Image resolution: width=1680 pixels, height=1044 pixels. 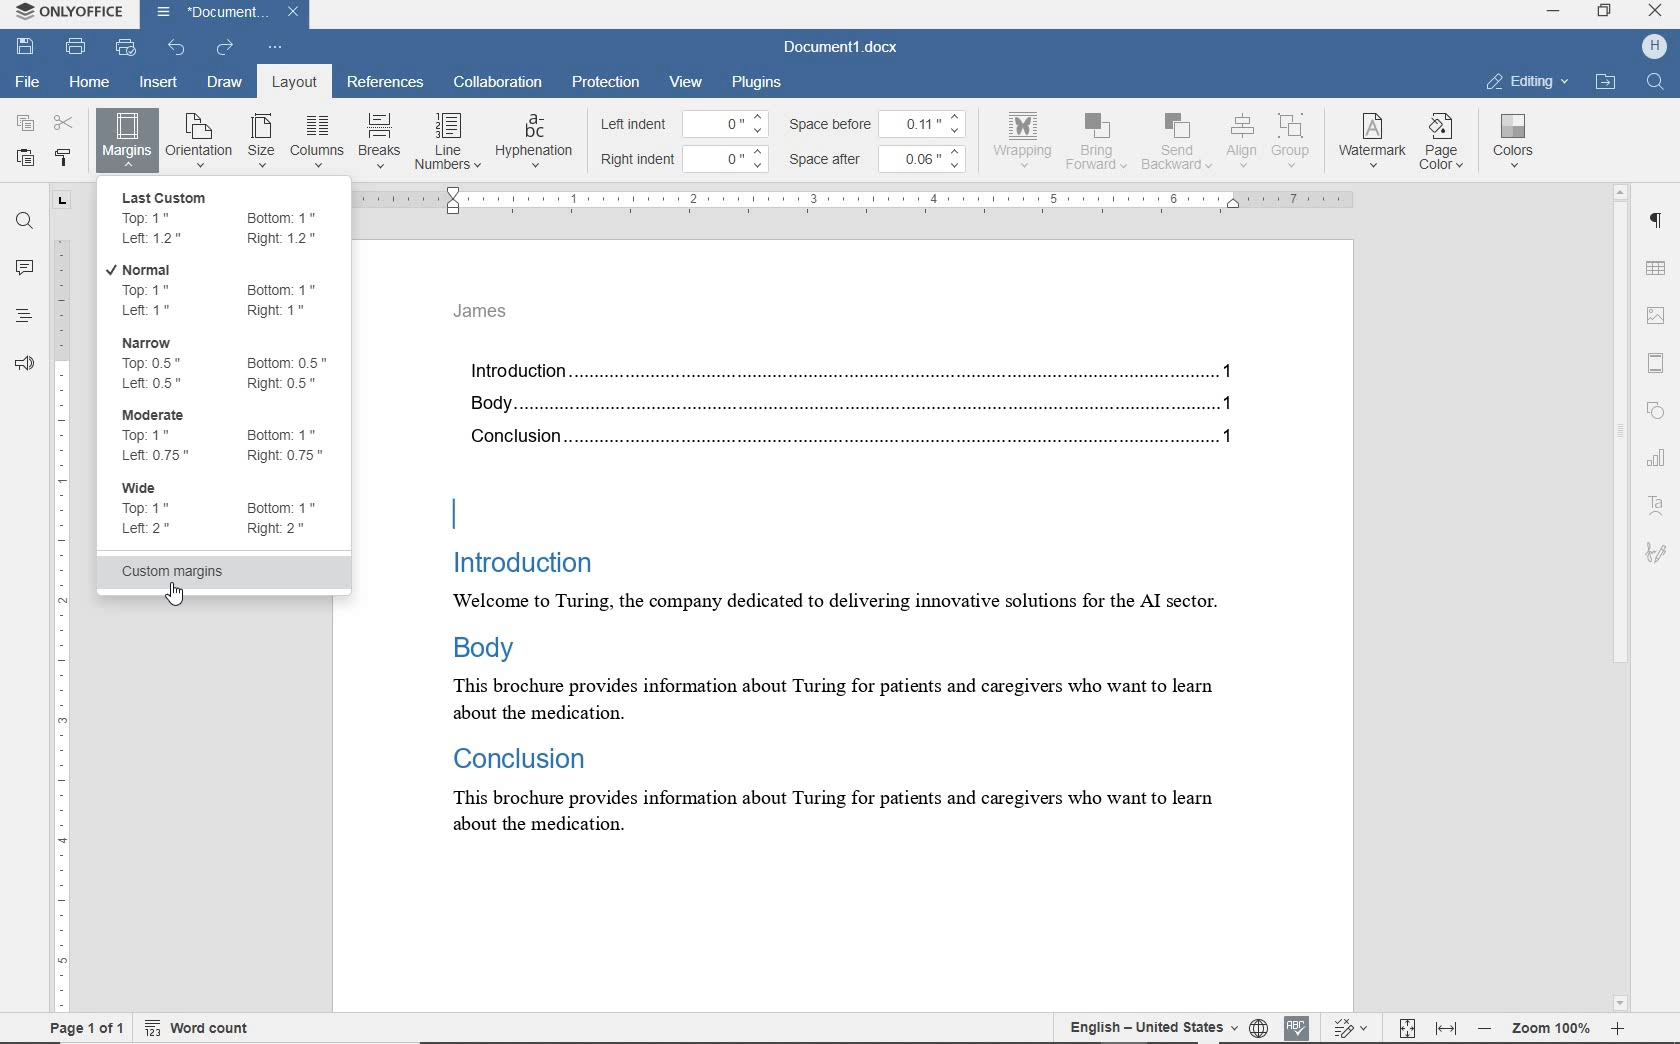 I want to click on references, so click(x=386, y=84).